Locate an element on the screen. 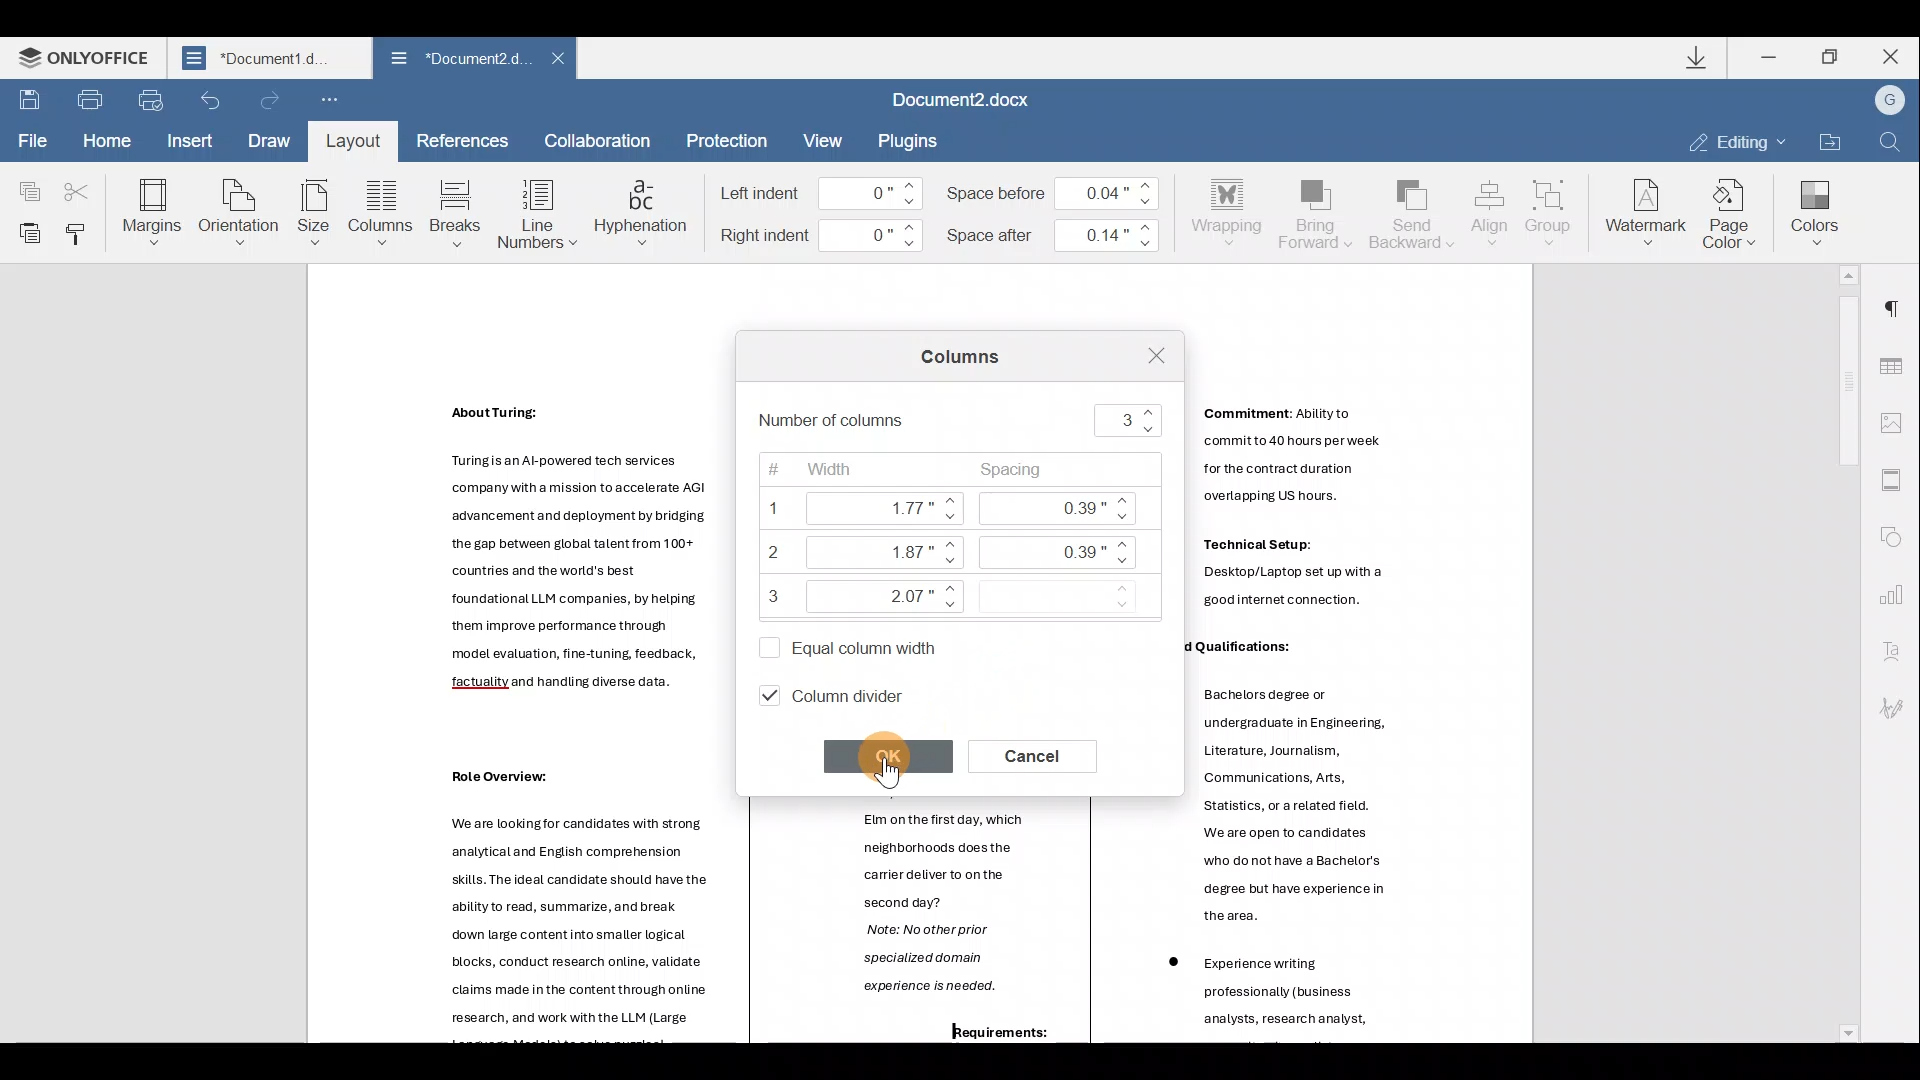 The width and height of the screenshot is (1920, 1080). Equal column width is located at coordinates (840, 642).